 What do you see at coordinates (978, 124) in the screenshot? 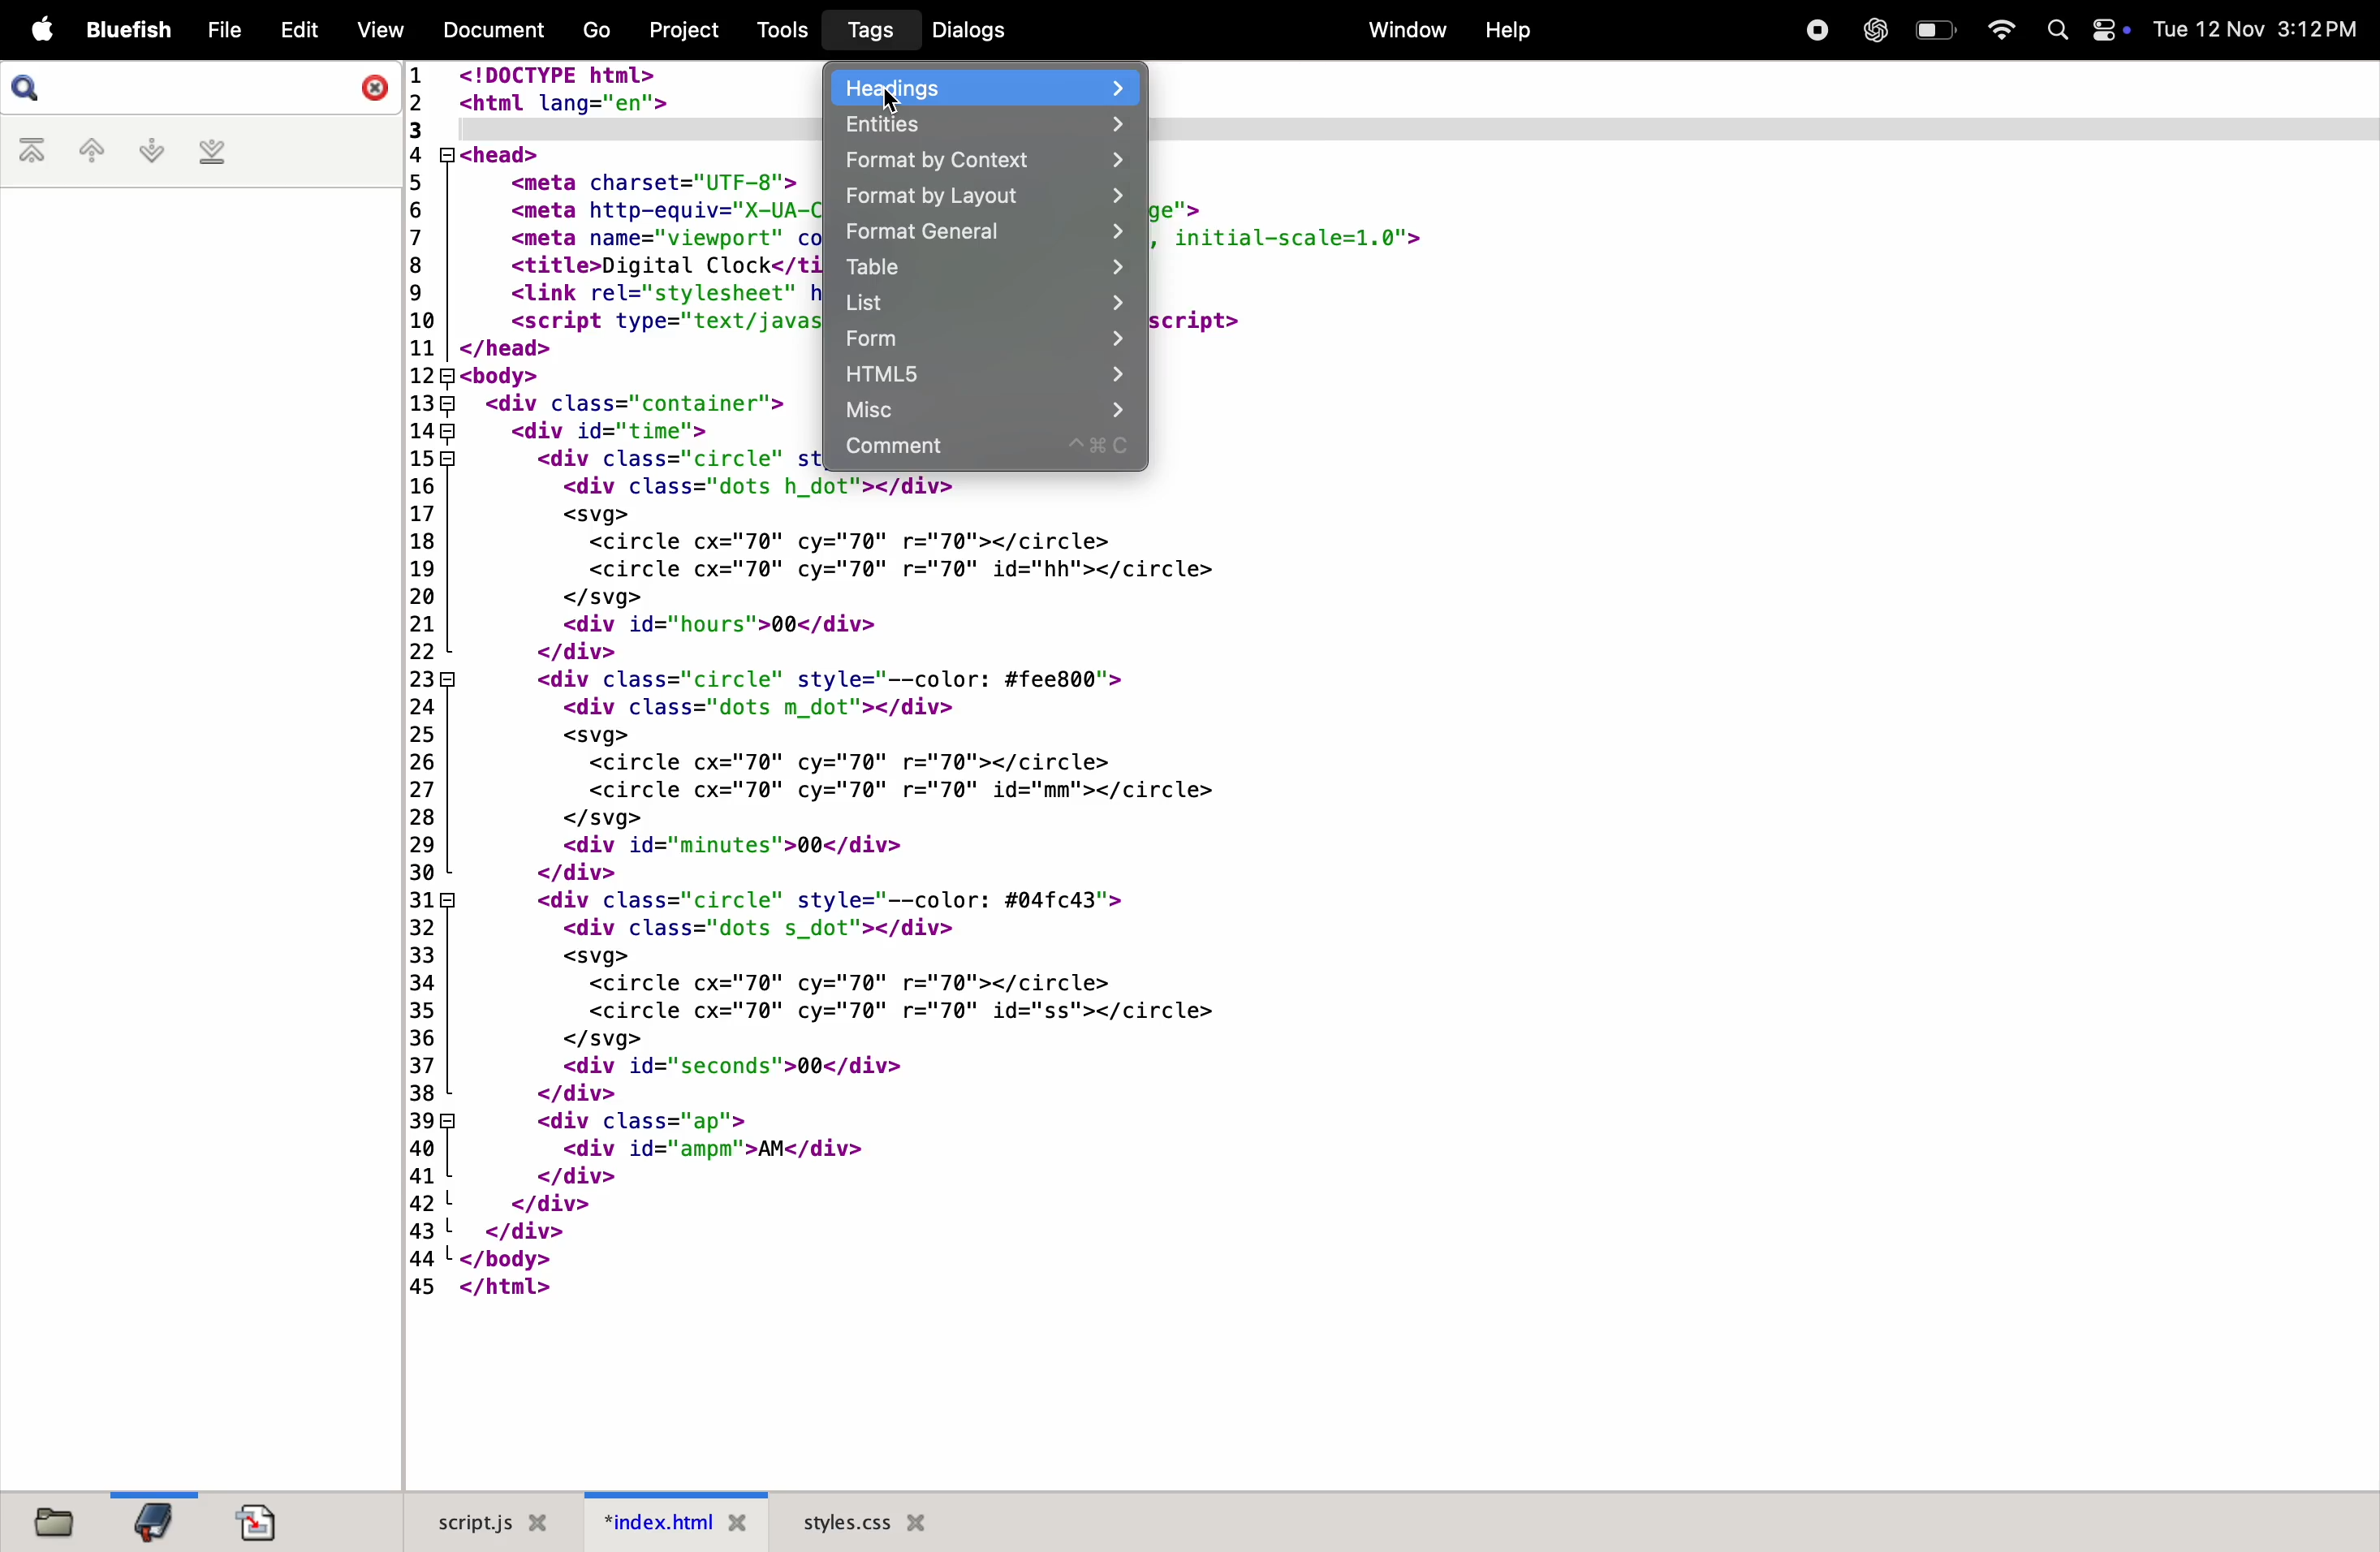
I see `entities` at bounding box center [978, 124].